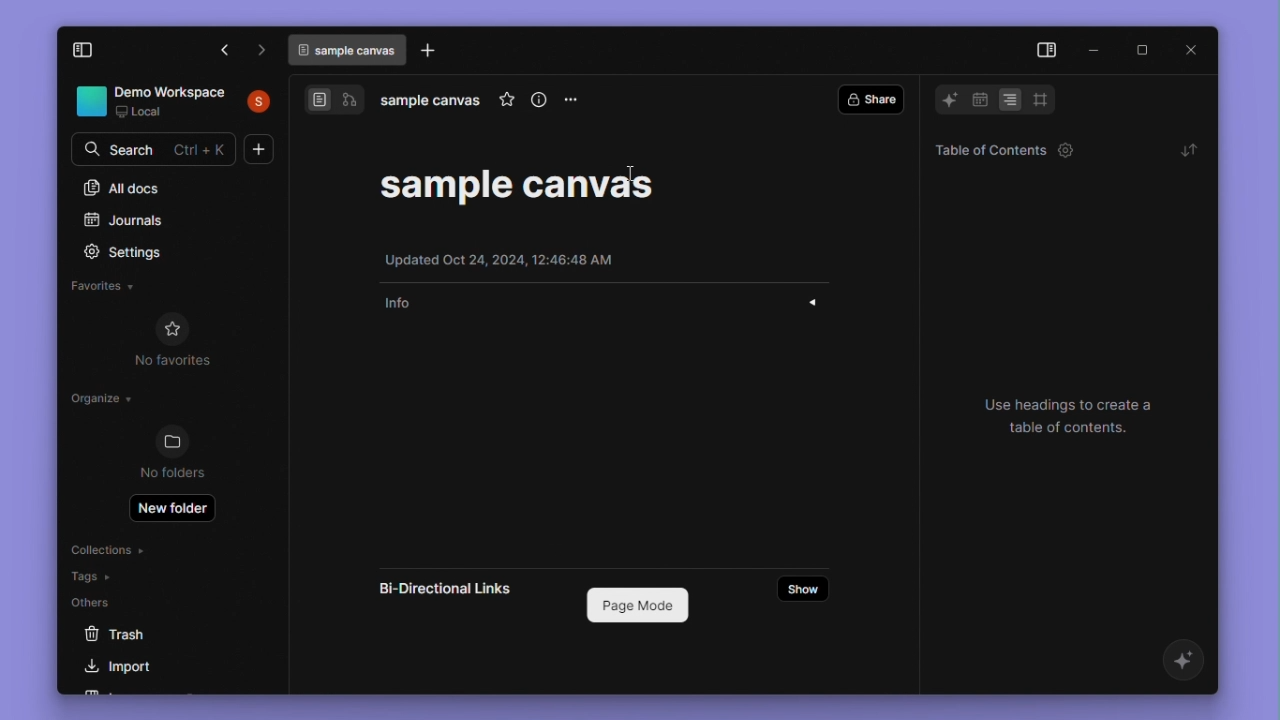 This screenshot has height=720, width=1280. Describe the element at coordinates (99, 601) in the screenshot. I see `Others` at that location.